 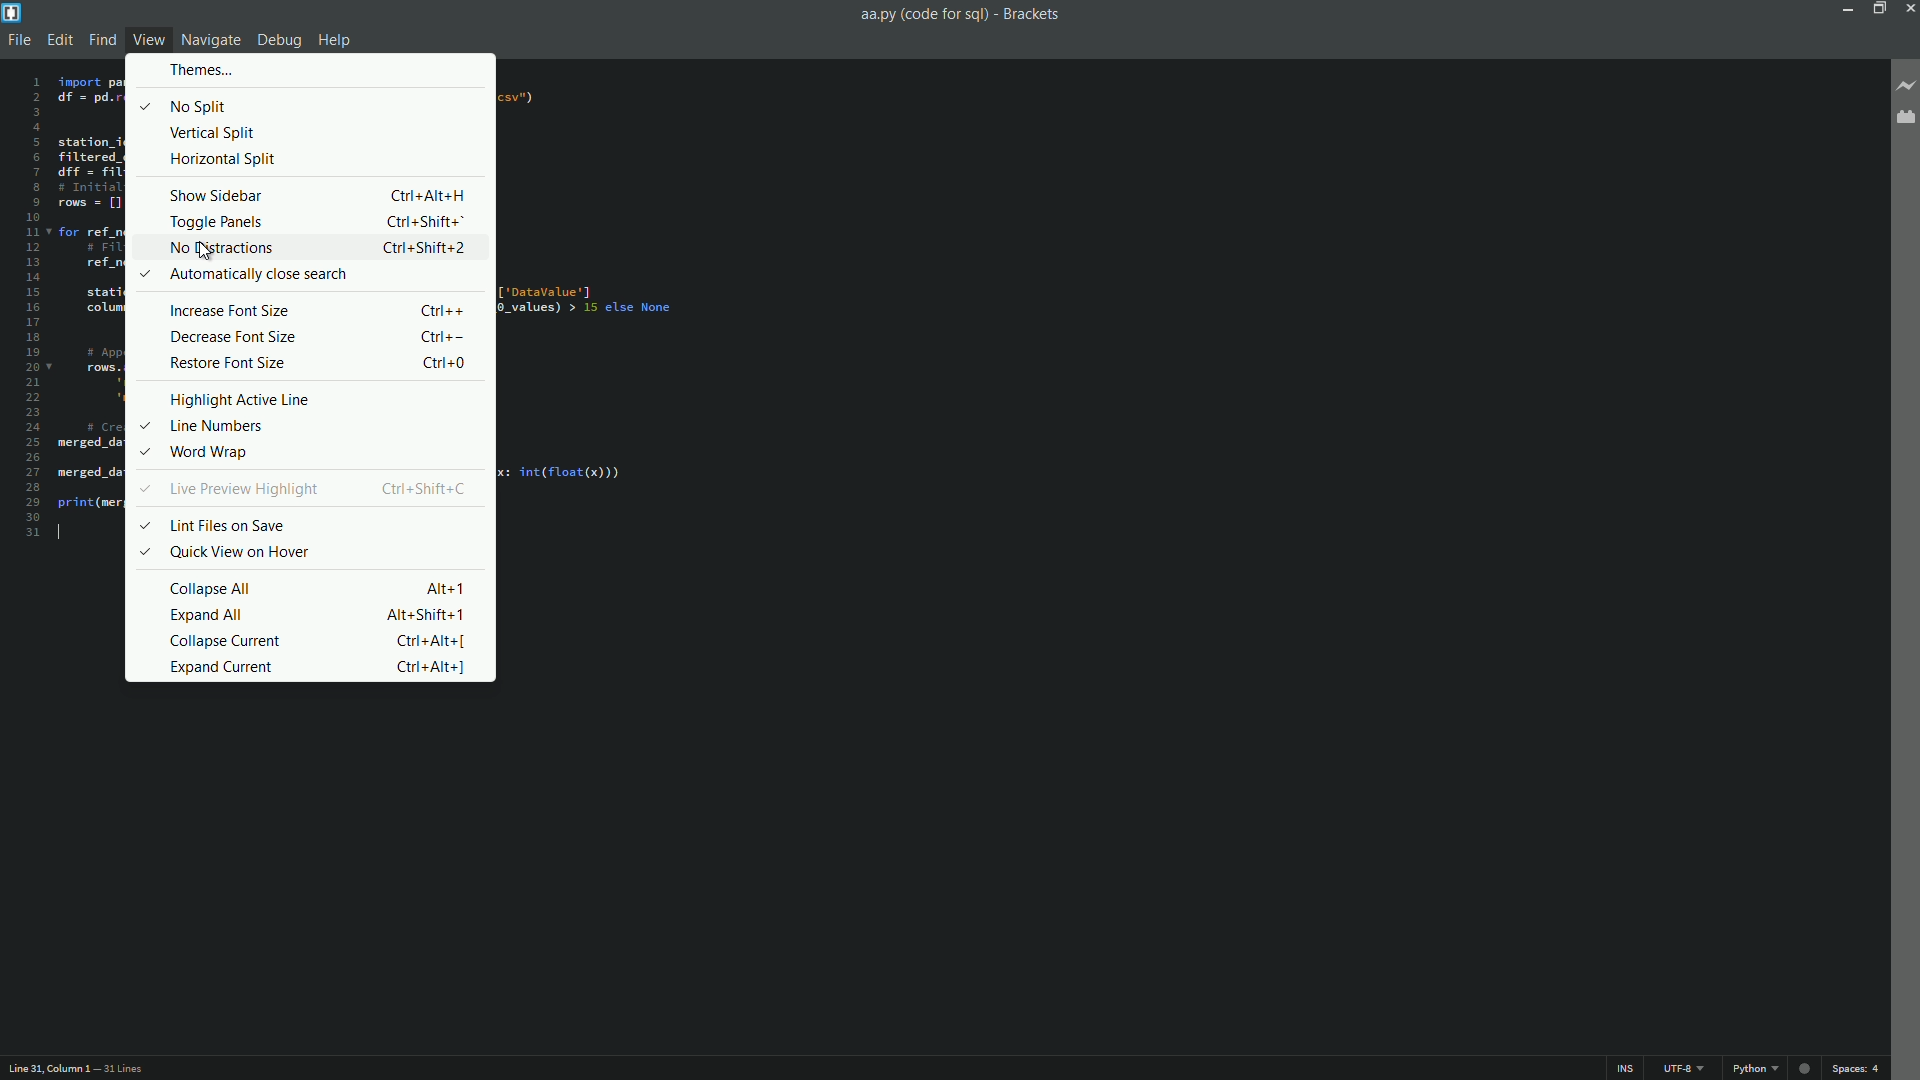 I want to click on navigate menu, so click(x=211, y=40).